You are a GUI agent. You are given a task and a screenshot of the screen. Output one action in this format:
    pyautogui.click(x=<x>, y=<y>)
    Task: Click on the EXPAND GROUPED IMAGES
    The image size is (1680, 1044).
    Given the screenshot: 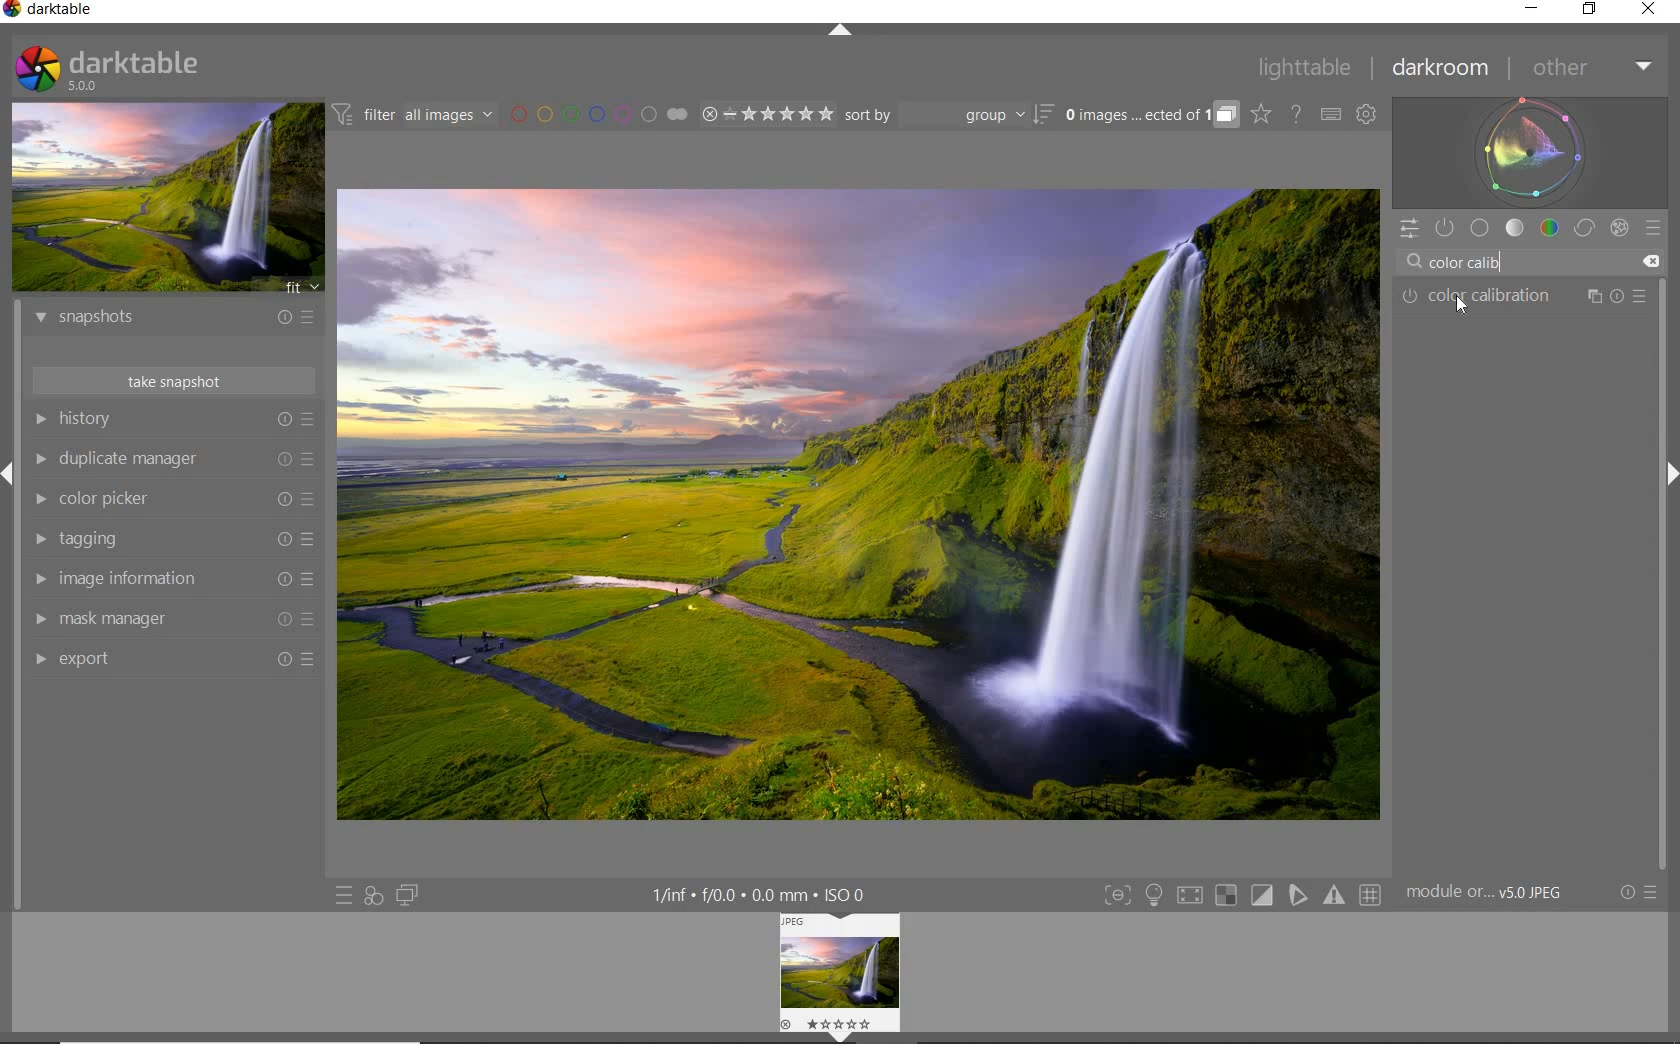 What is the action you would take?
    pyautogui.click(x=1152, y=115)
    